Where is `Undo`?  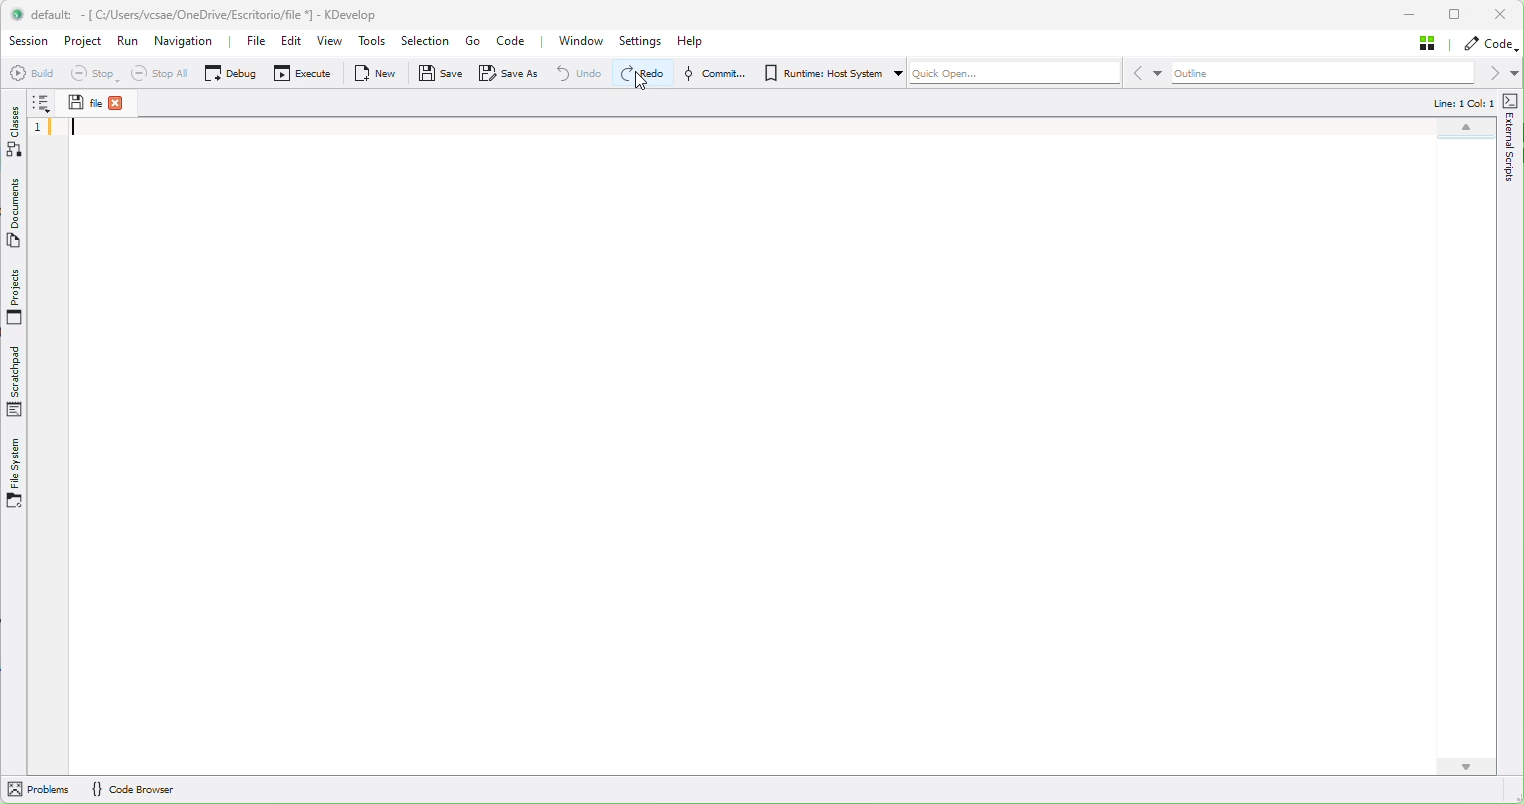
Undo is located at coordinates (584, 72).